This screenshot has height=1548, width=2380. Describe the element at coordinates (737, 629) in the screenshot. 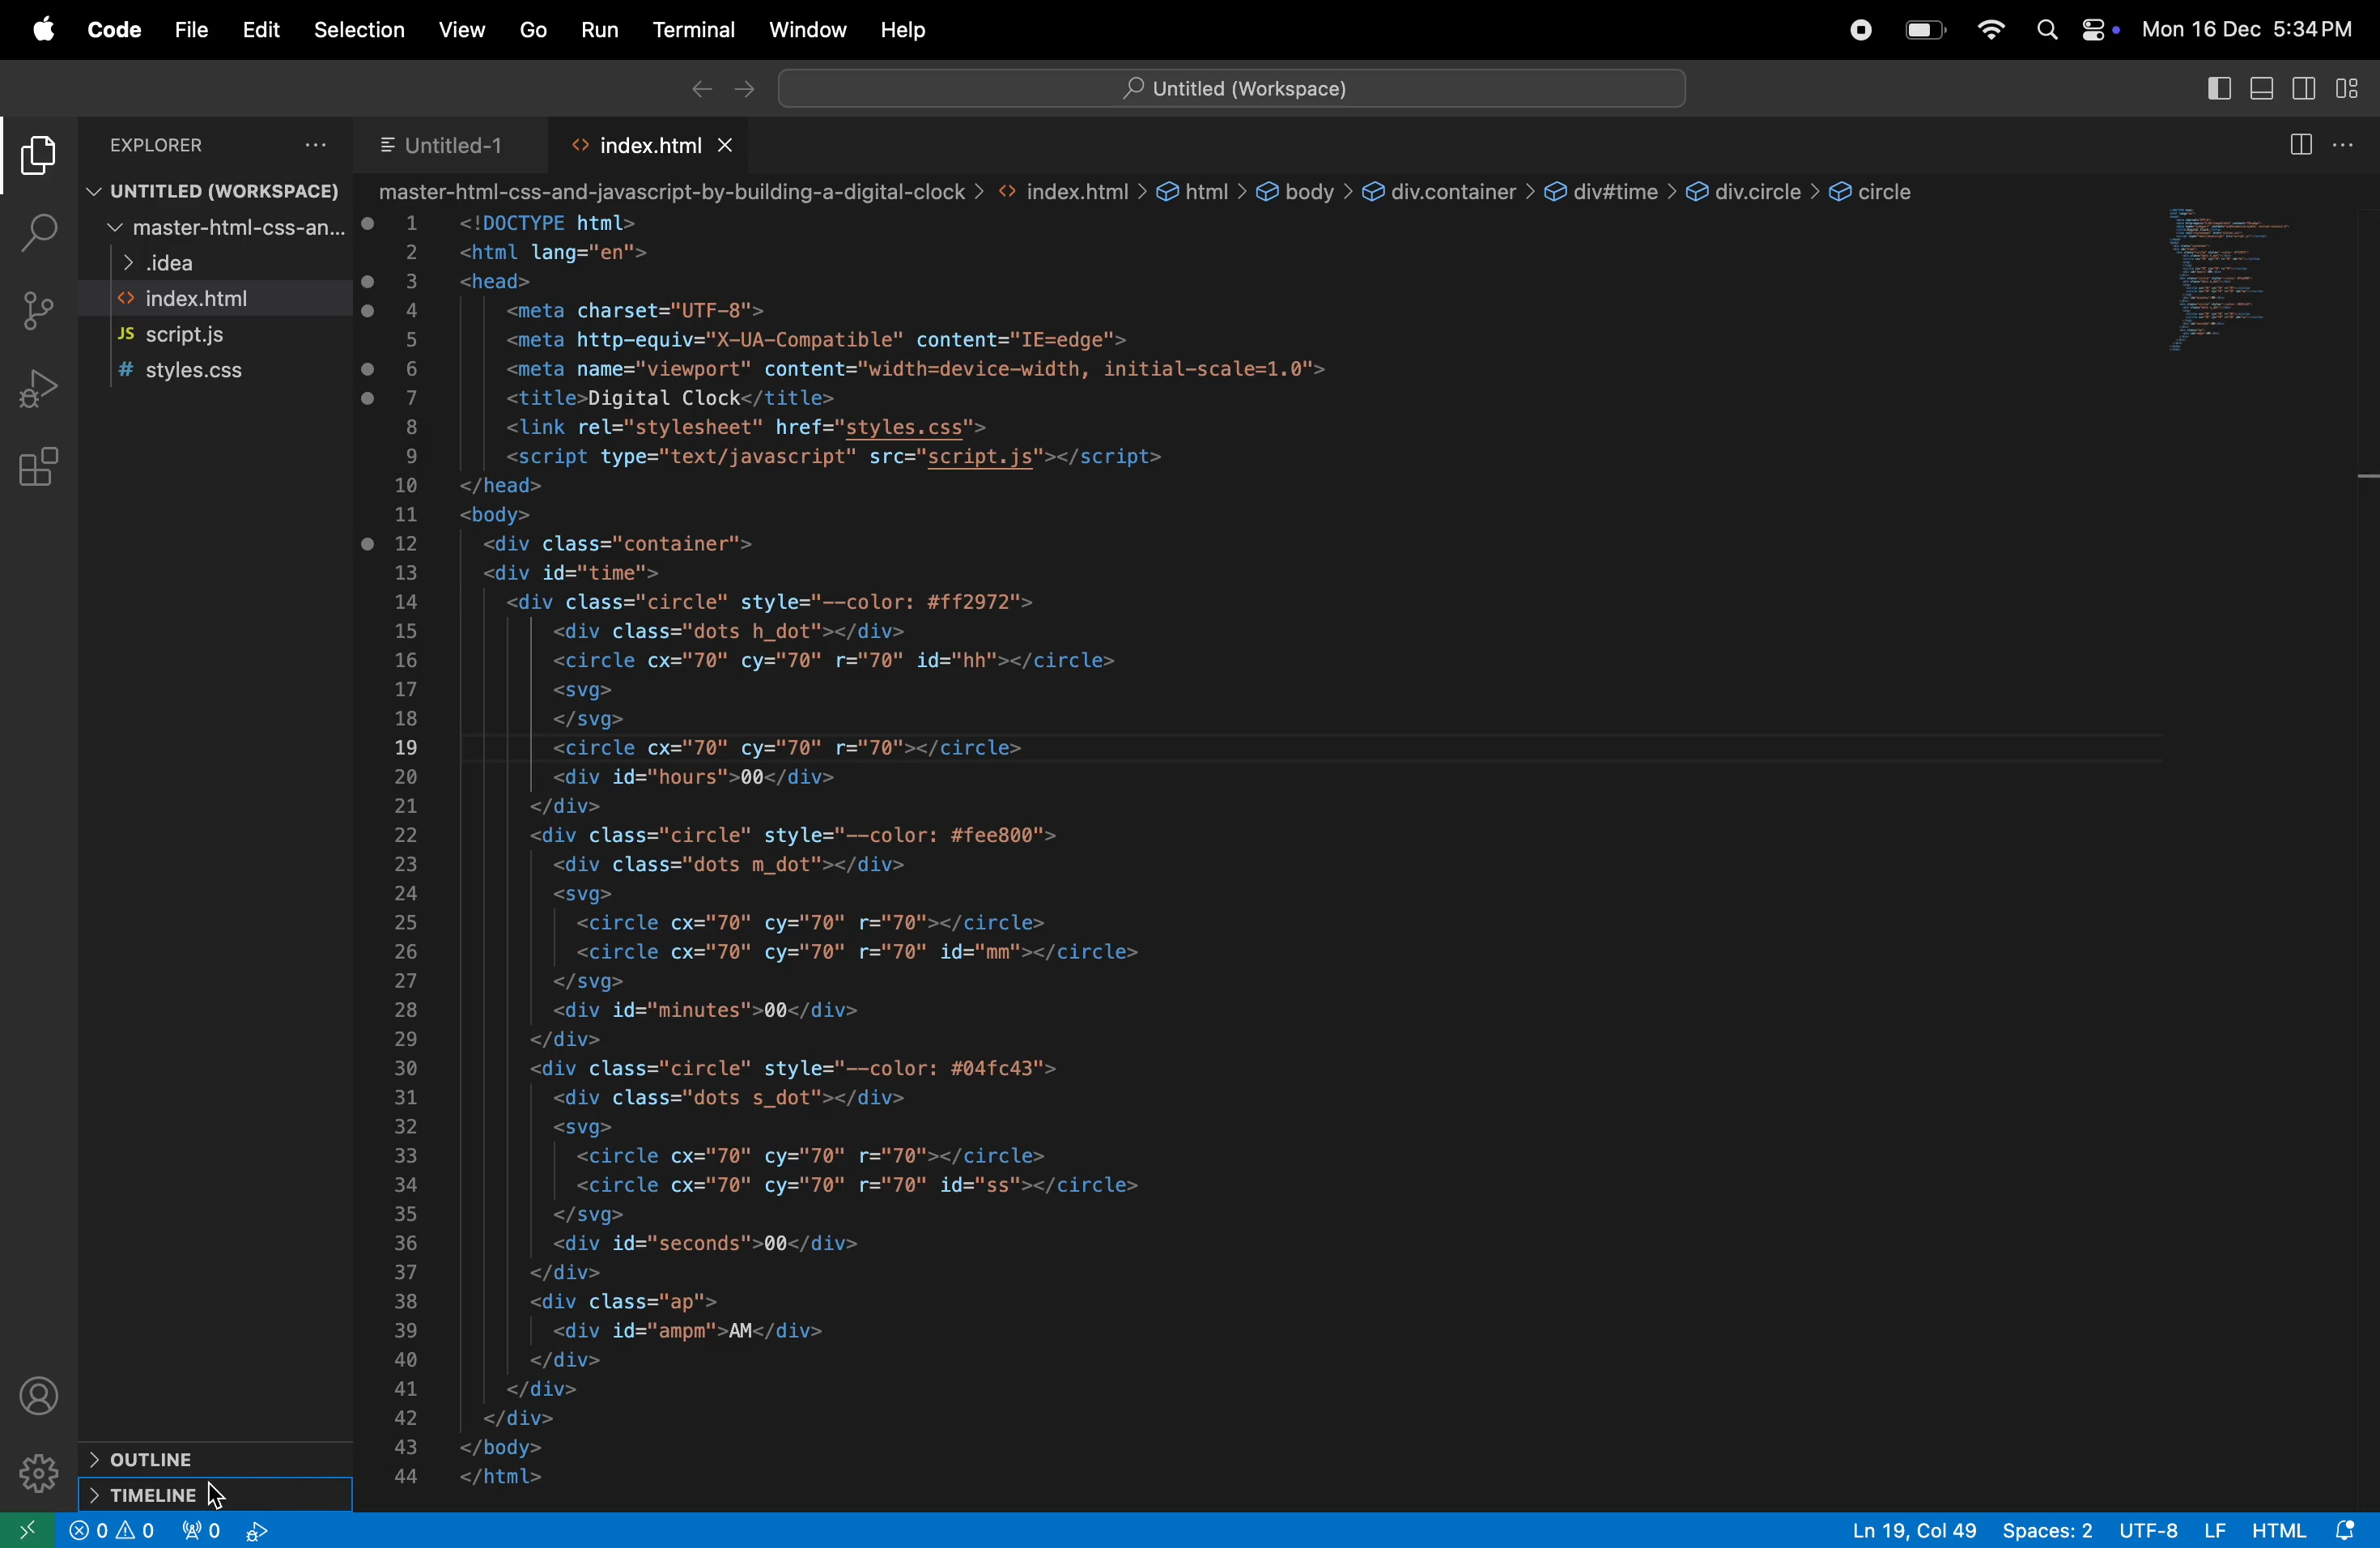

I see `| <div class="dots h_dot"></div>` at that location.